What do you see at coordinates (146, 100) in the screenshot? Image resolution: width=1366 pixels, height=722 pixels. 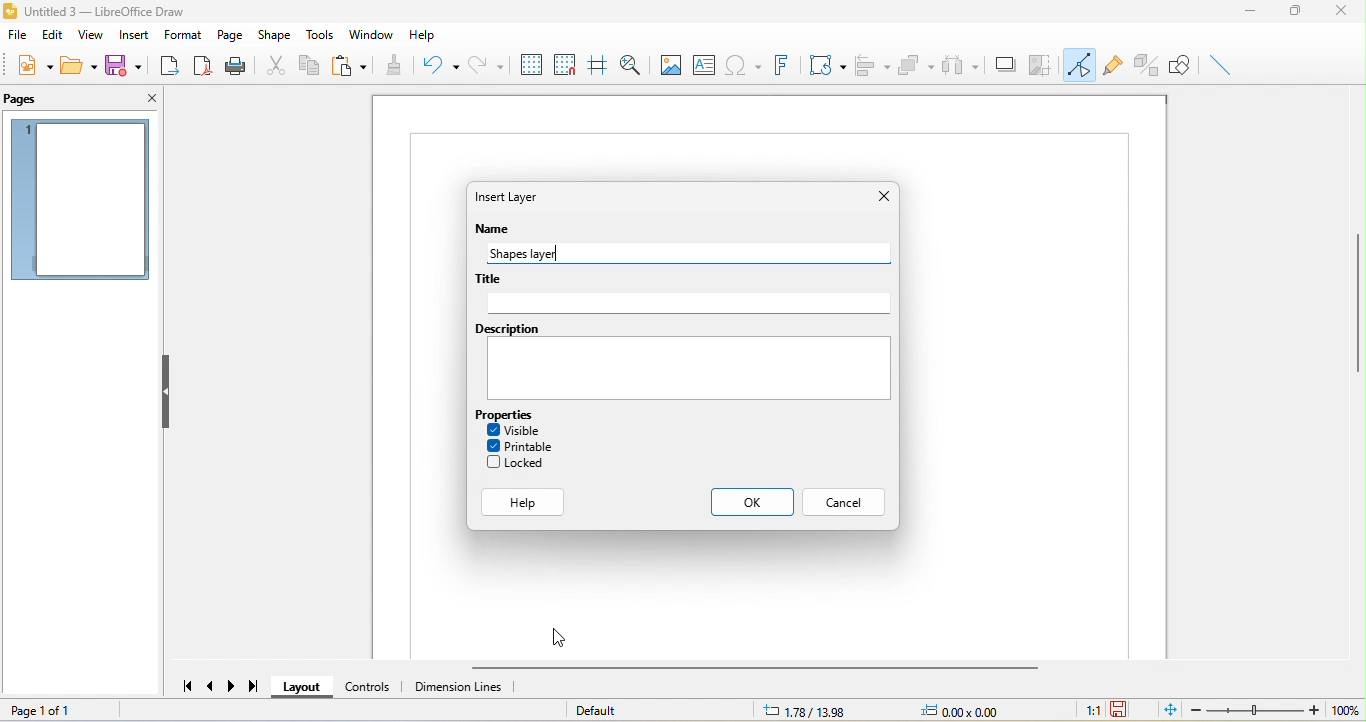 I see `close` at bounding box center [146, 100].